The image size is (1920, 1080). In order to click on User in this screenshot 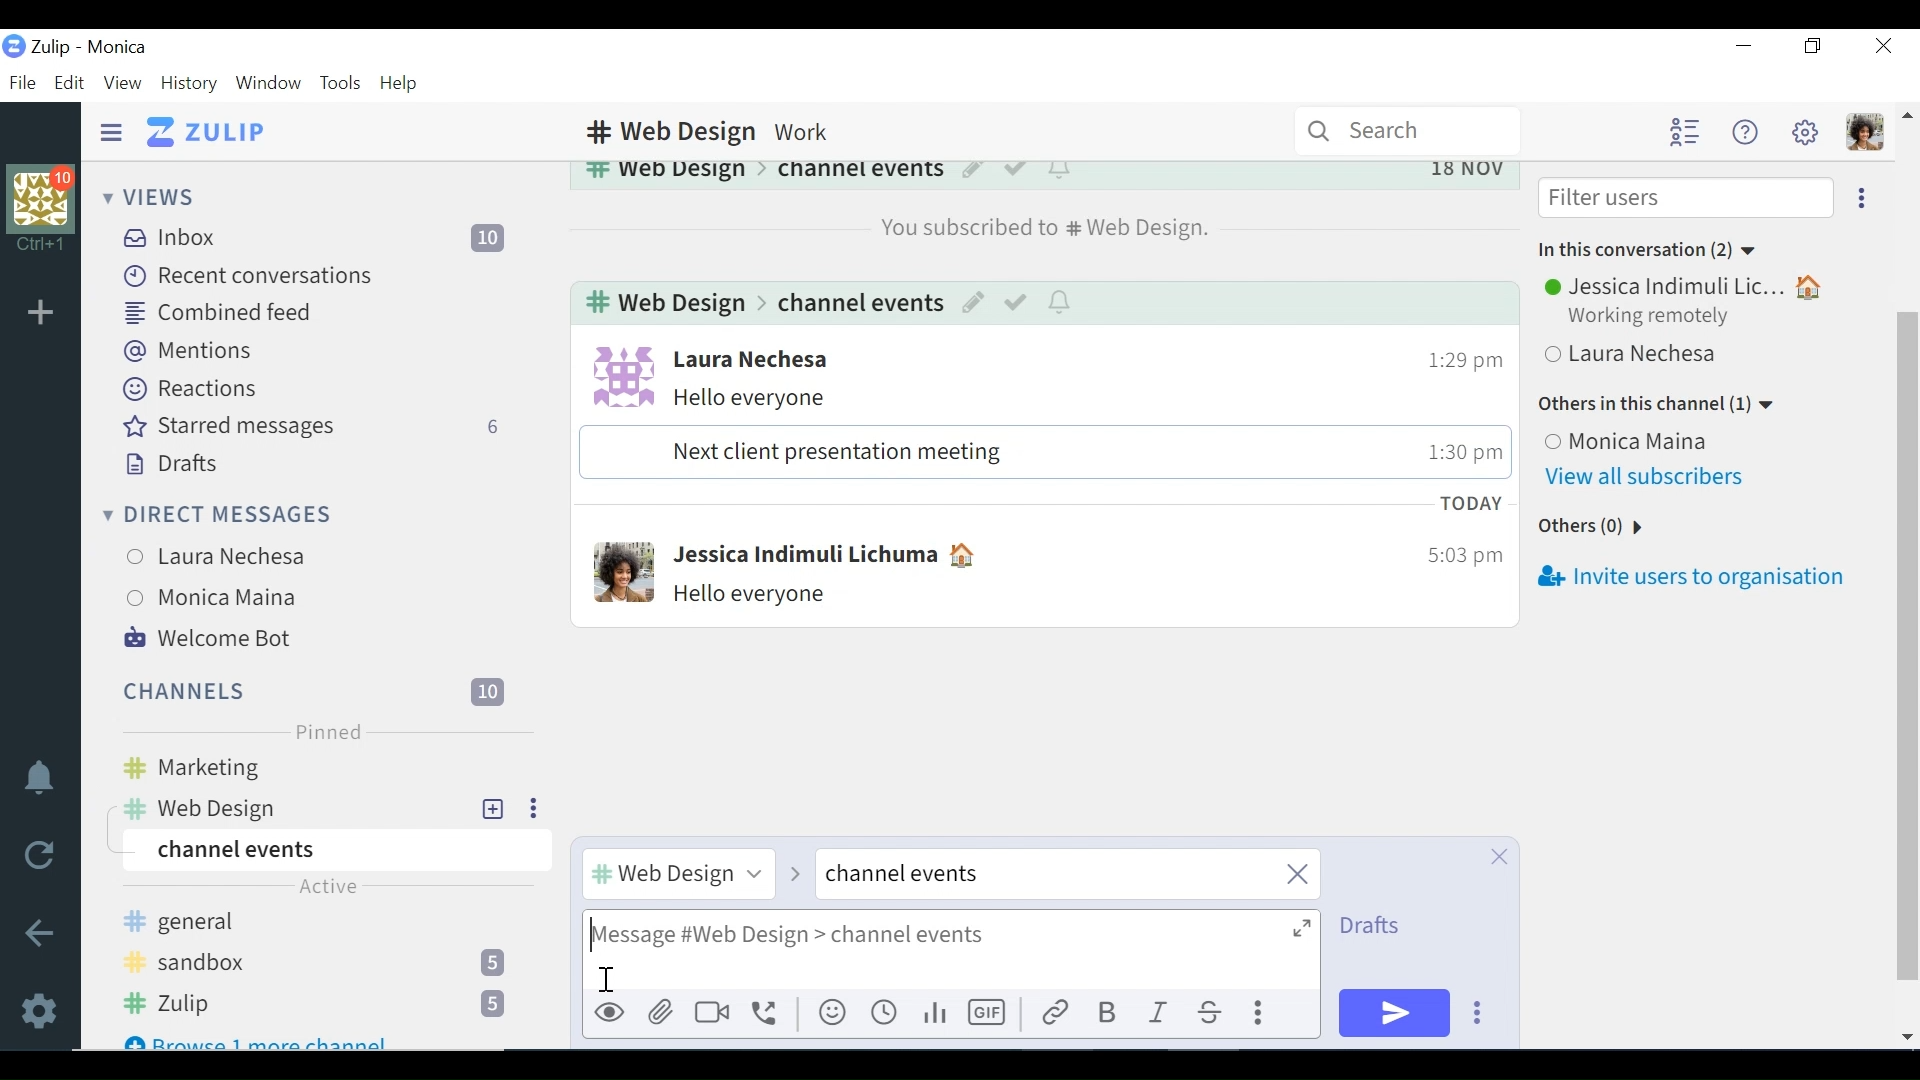, I will do `click(1689, 444)`.